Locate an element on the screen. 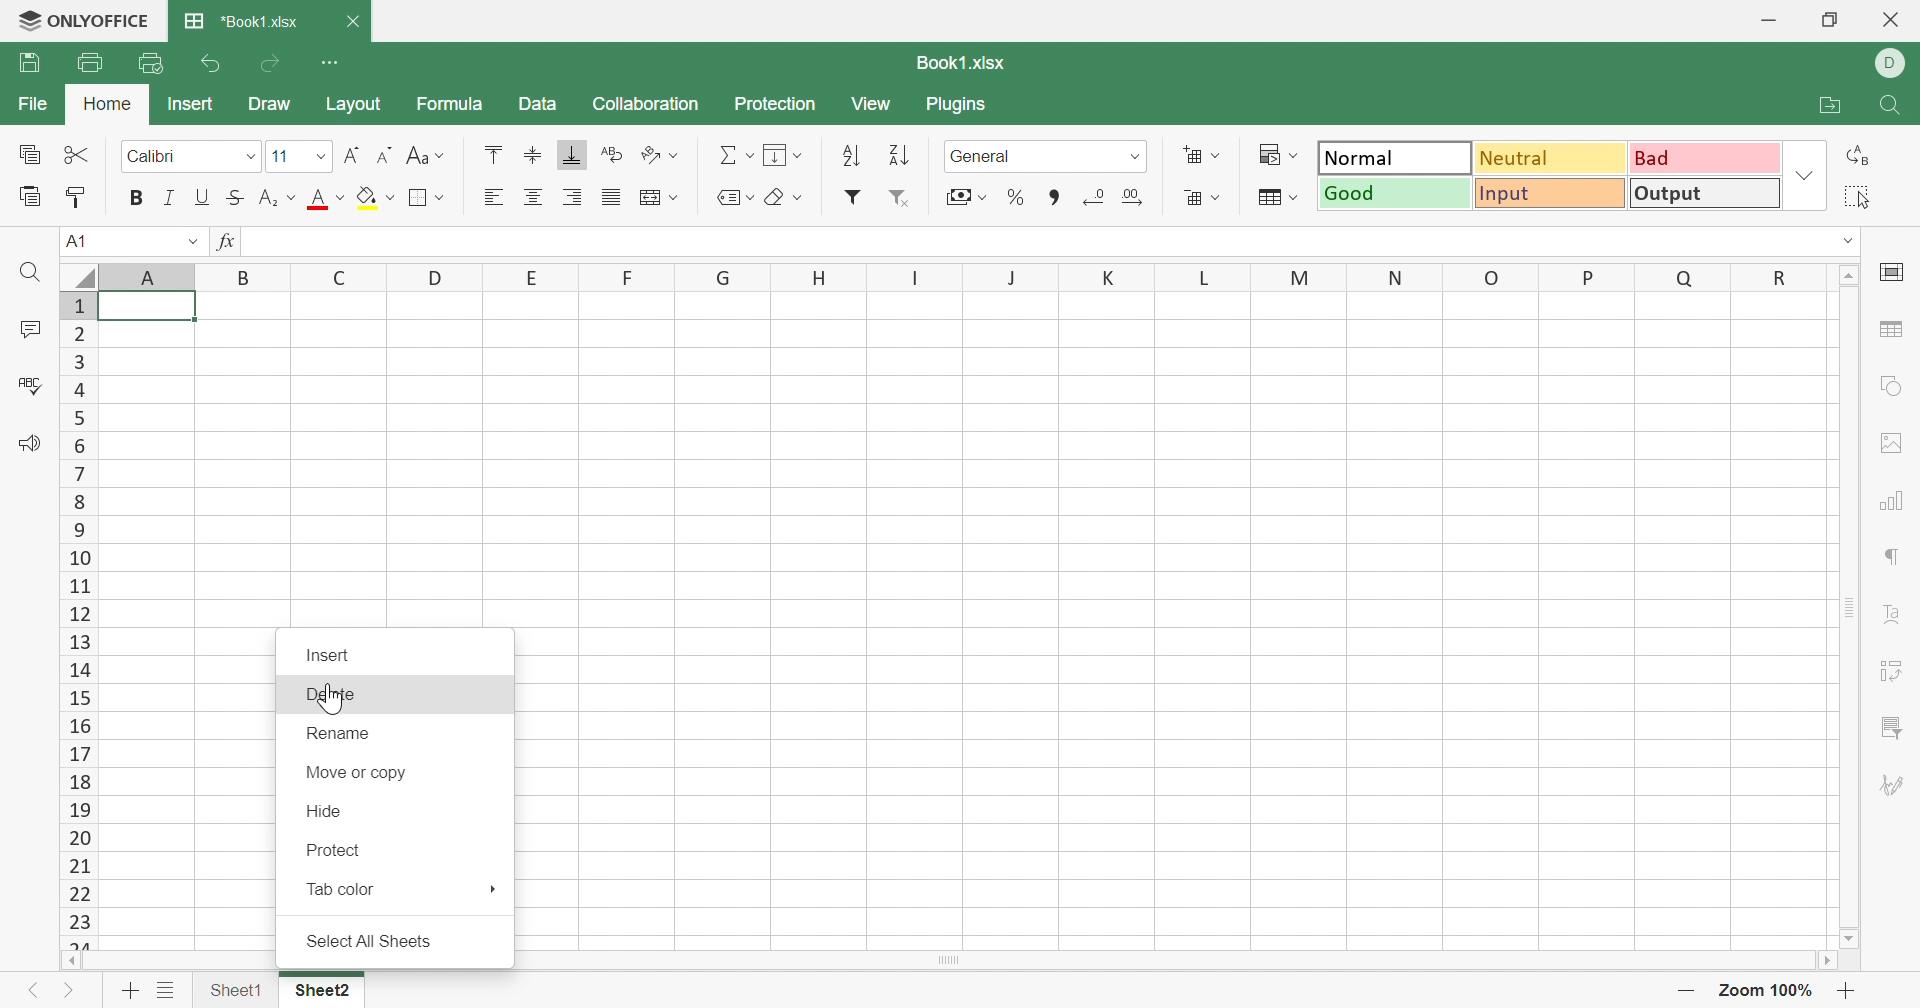 Image resolution: width=1920 pixels, height=1008 pixels. Find is located at coordinates (1895, 104).